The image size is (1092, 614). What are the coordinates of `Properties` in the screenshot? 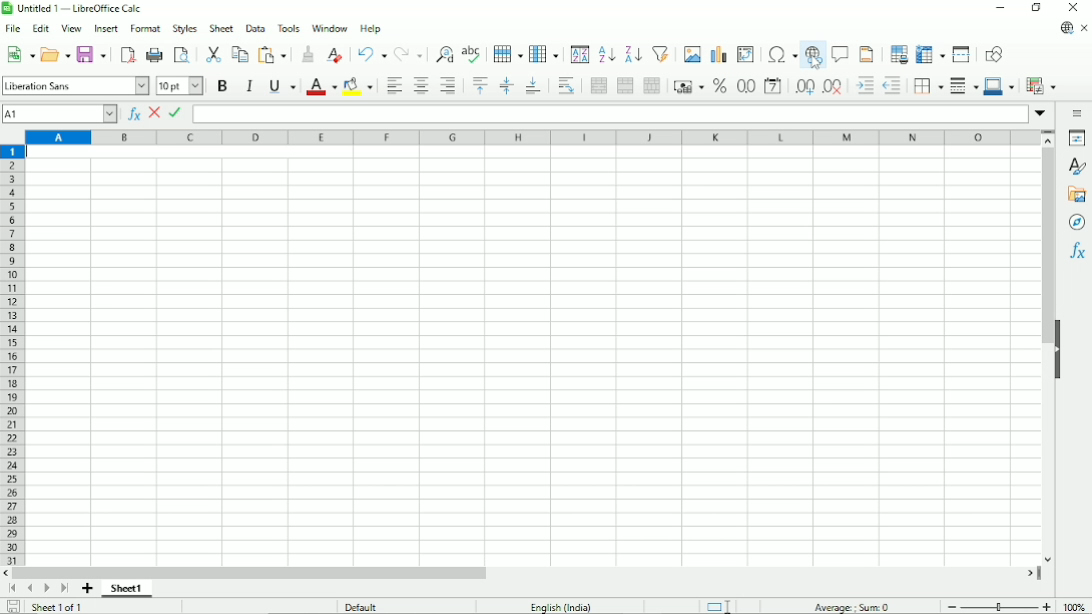 It's located at (1077, 138).